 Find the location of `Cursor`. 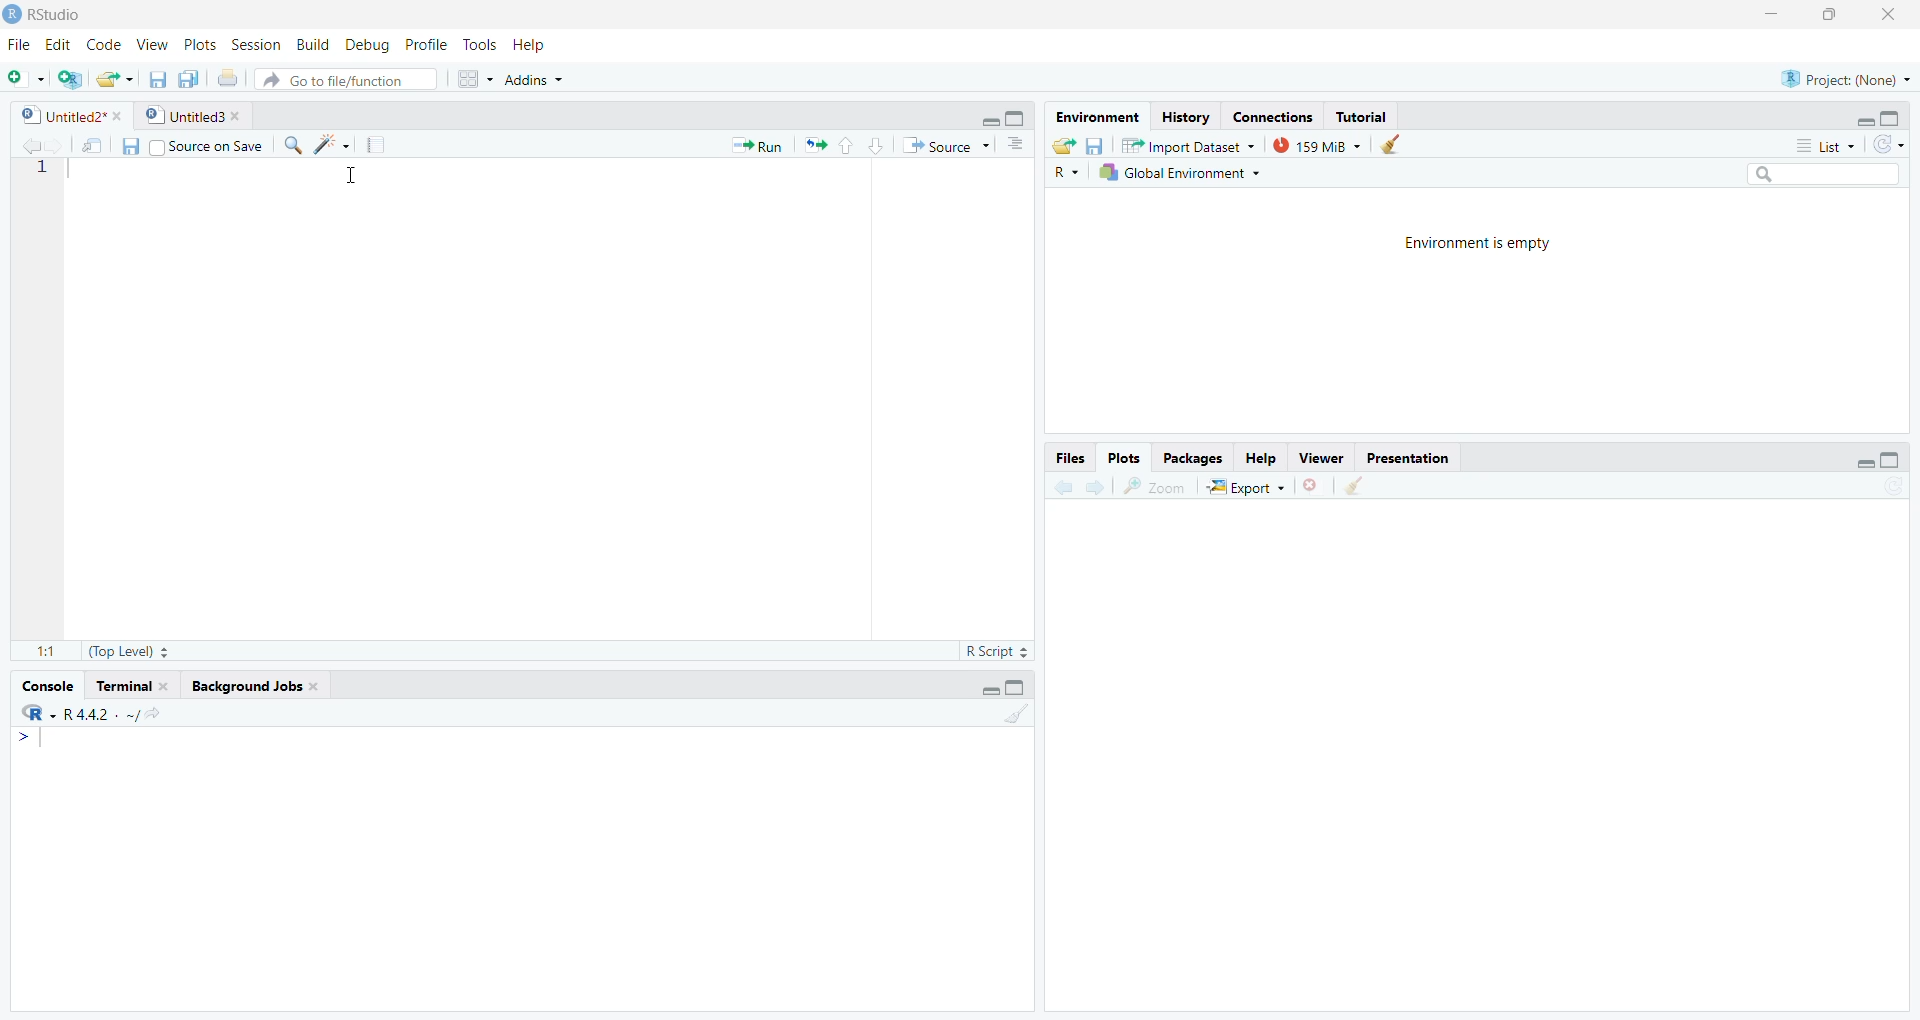

Cursor is located at coordinates (350, 176).